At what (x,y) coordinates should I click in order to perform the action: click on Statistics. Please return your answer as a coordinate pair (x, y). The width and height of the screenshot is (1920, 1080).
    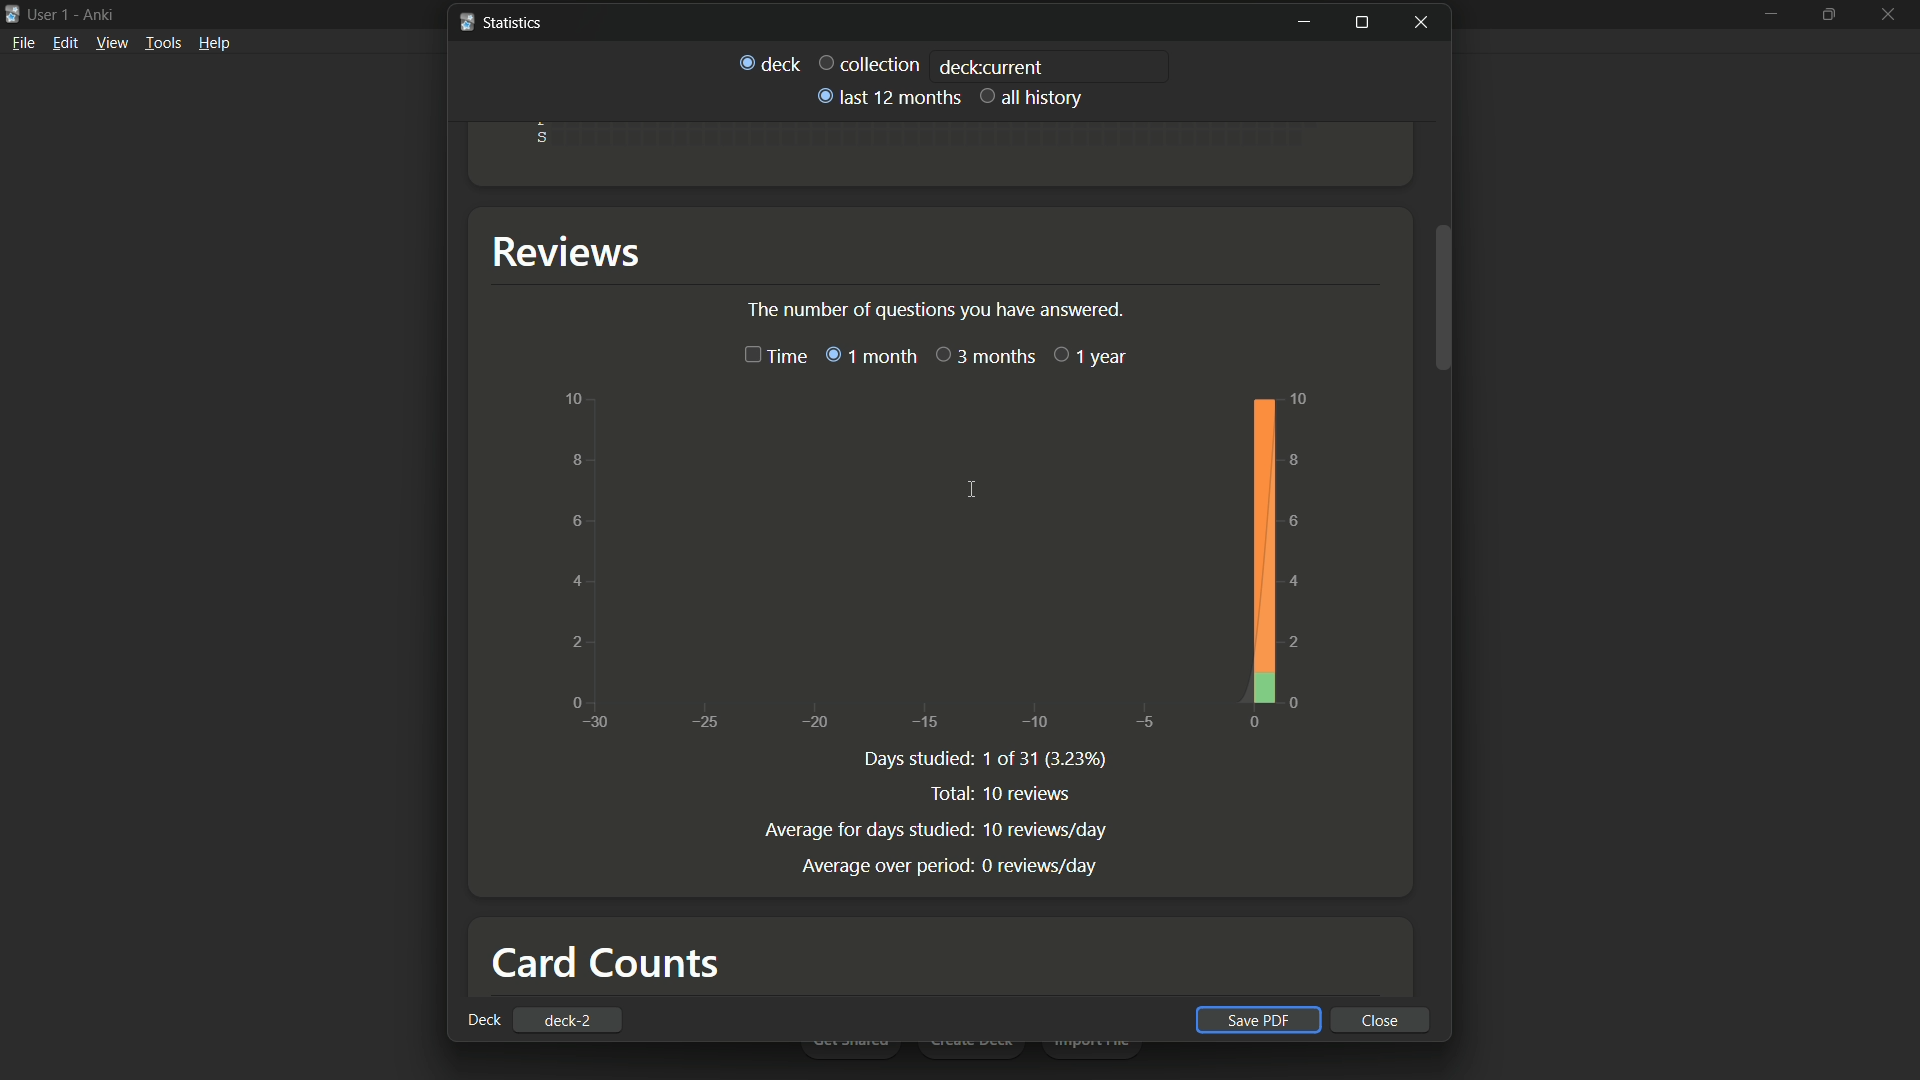
    Looking at the image, I should click on (501, 24).